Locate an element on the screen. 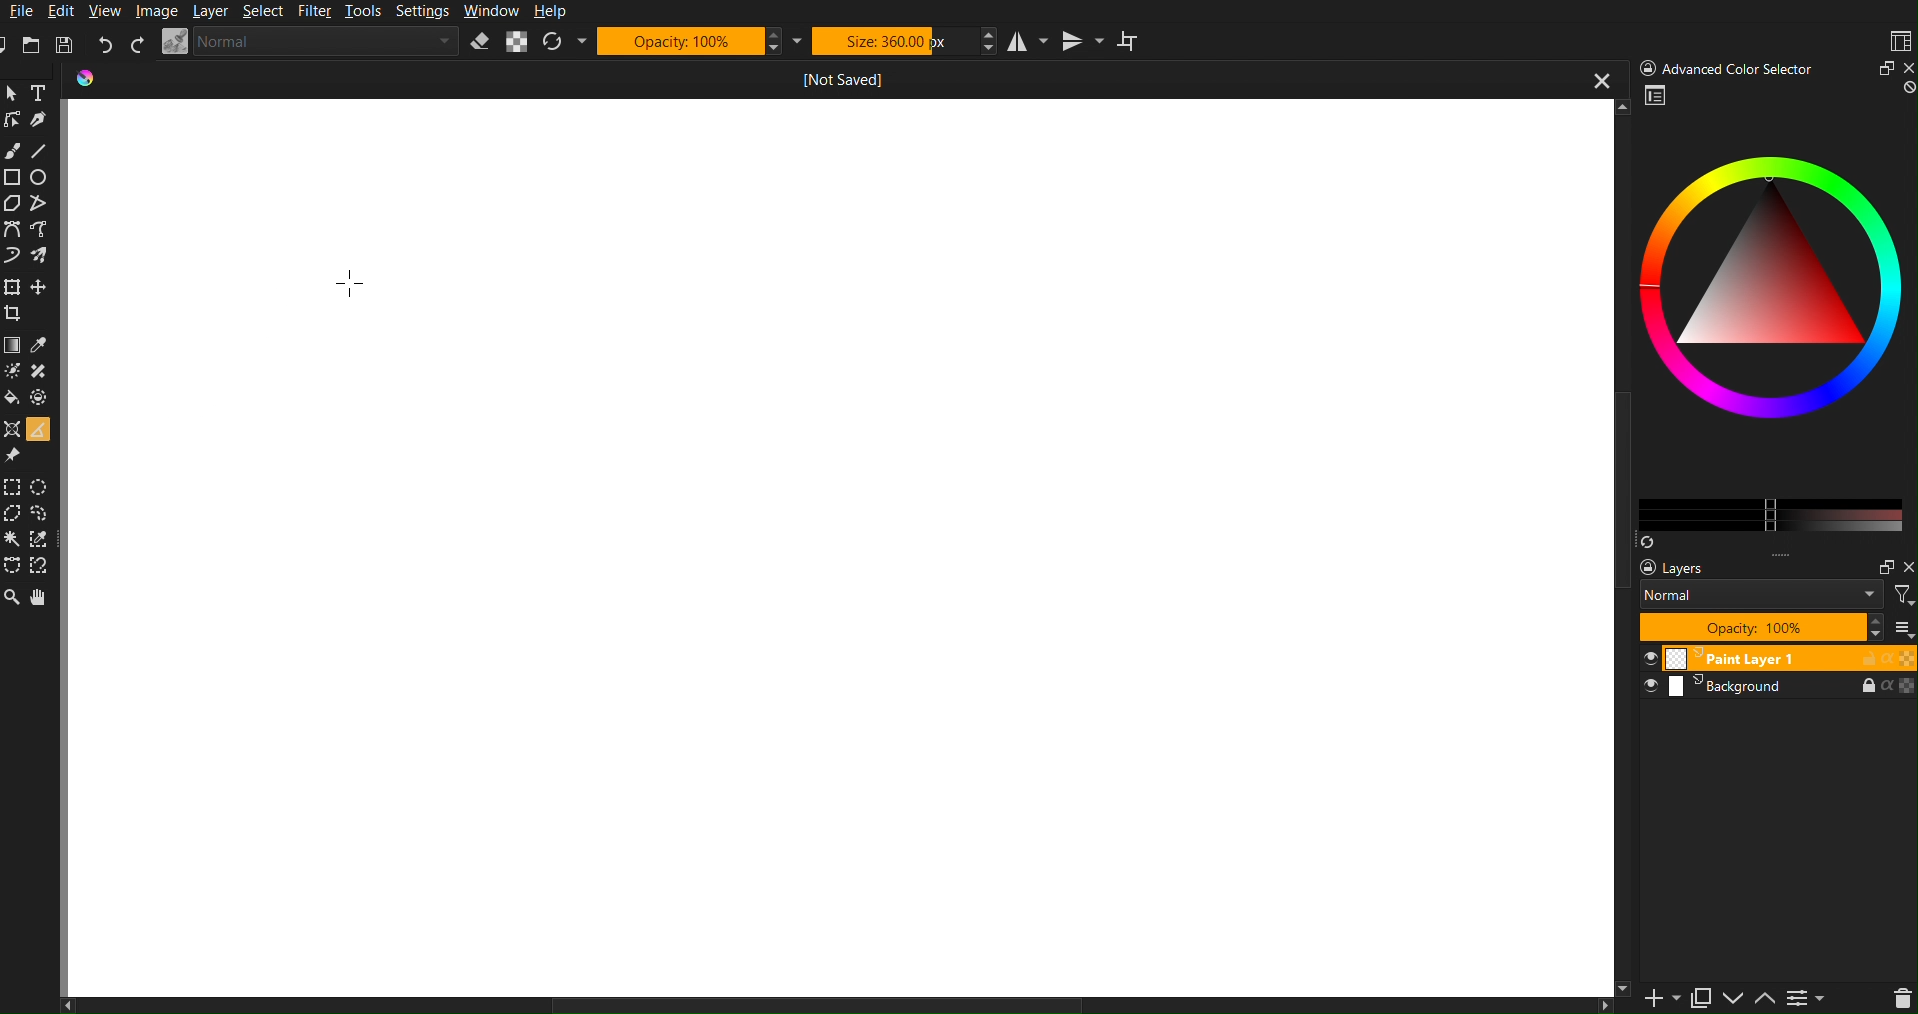  Lineart Tool is located at coordinates (12, 120).